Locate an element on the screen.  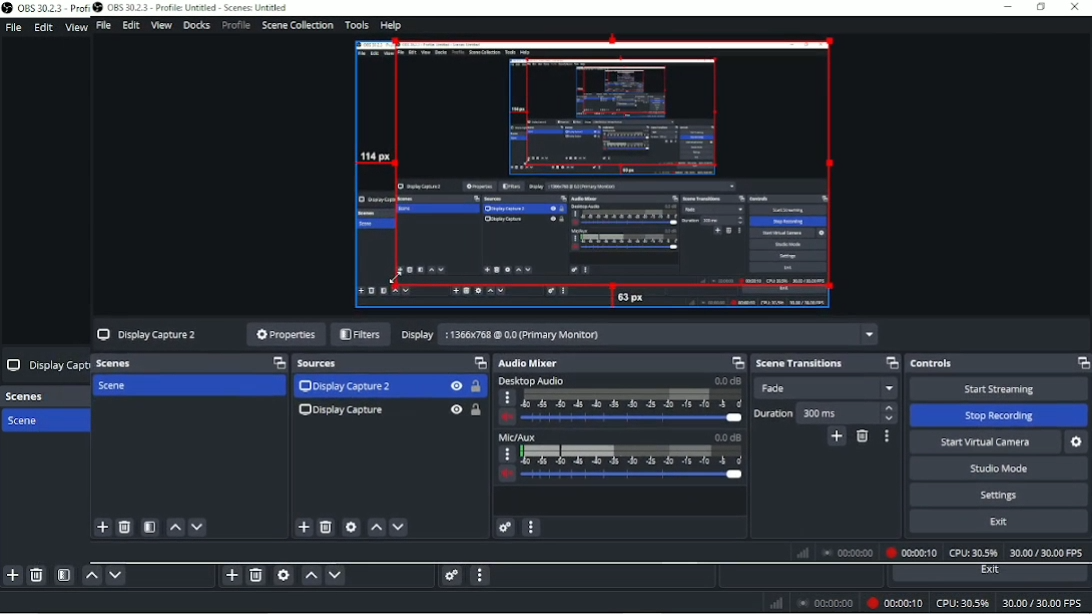
‘Start Streaming is located at coordinates (1000, 387).